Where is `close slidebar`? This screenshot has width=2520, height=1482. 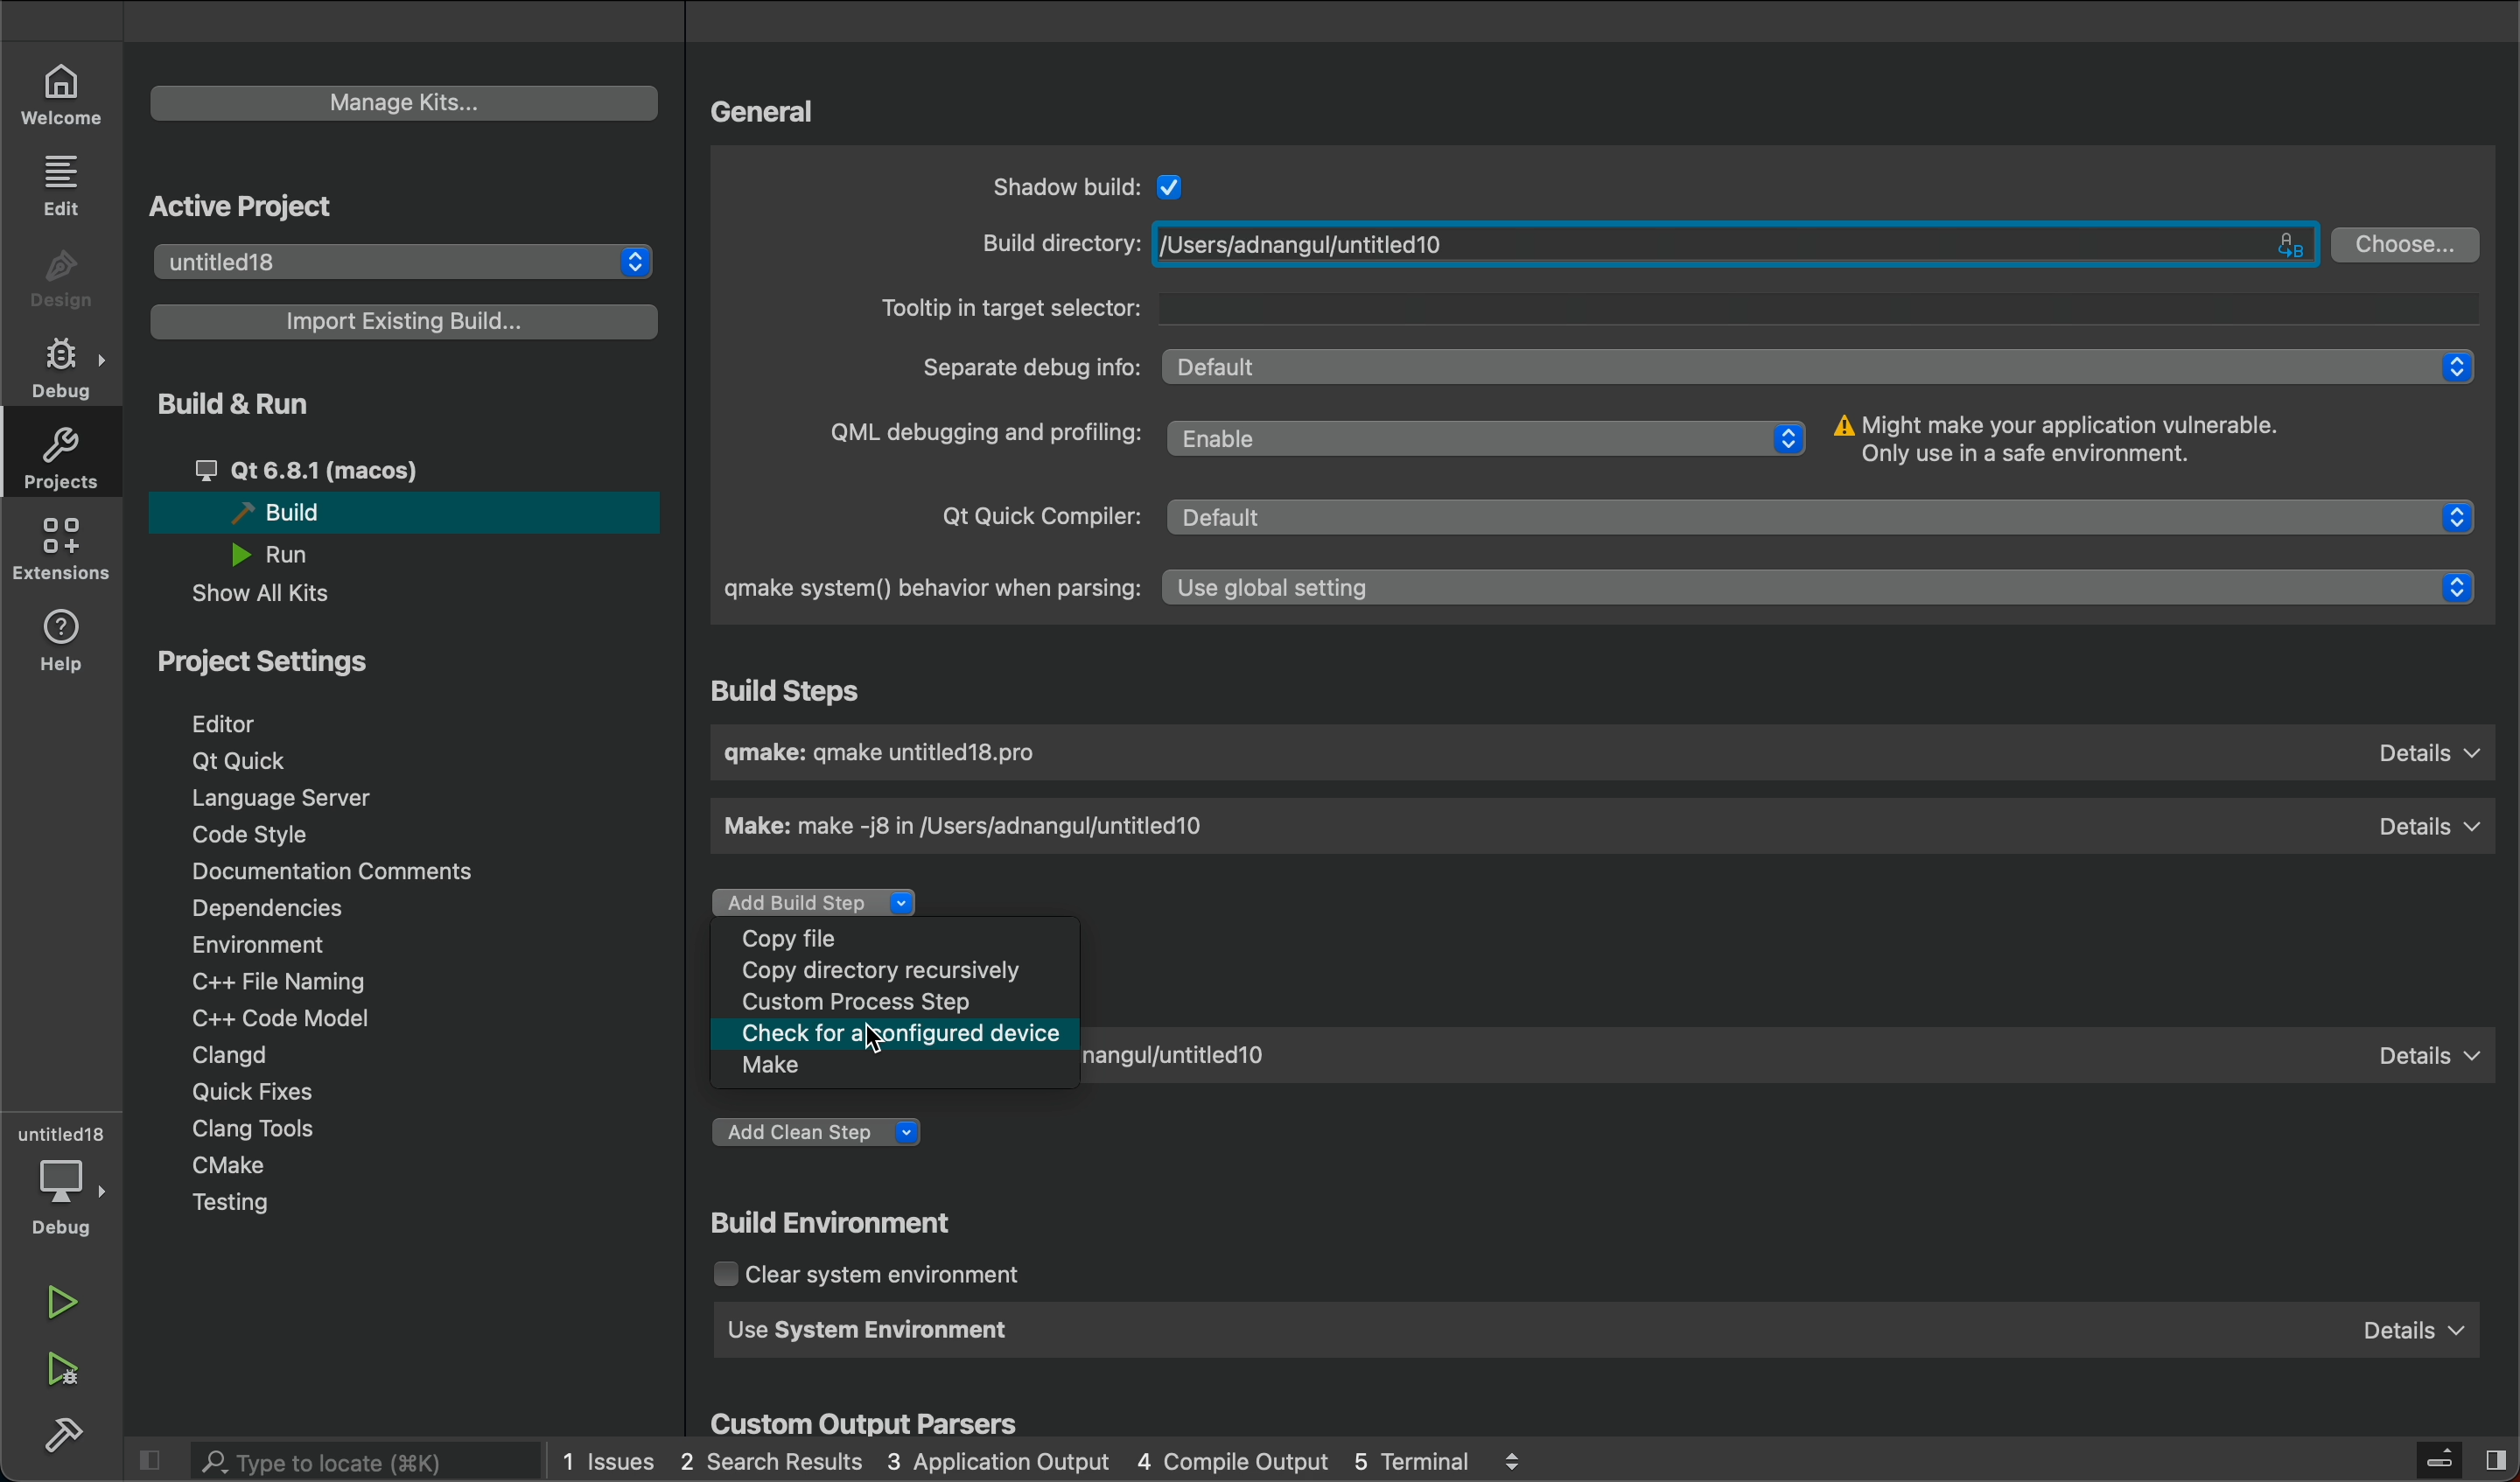
close slidebar is located at coordinates (2440, 1460).